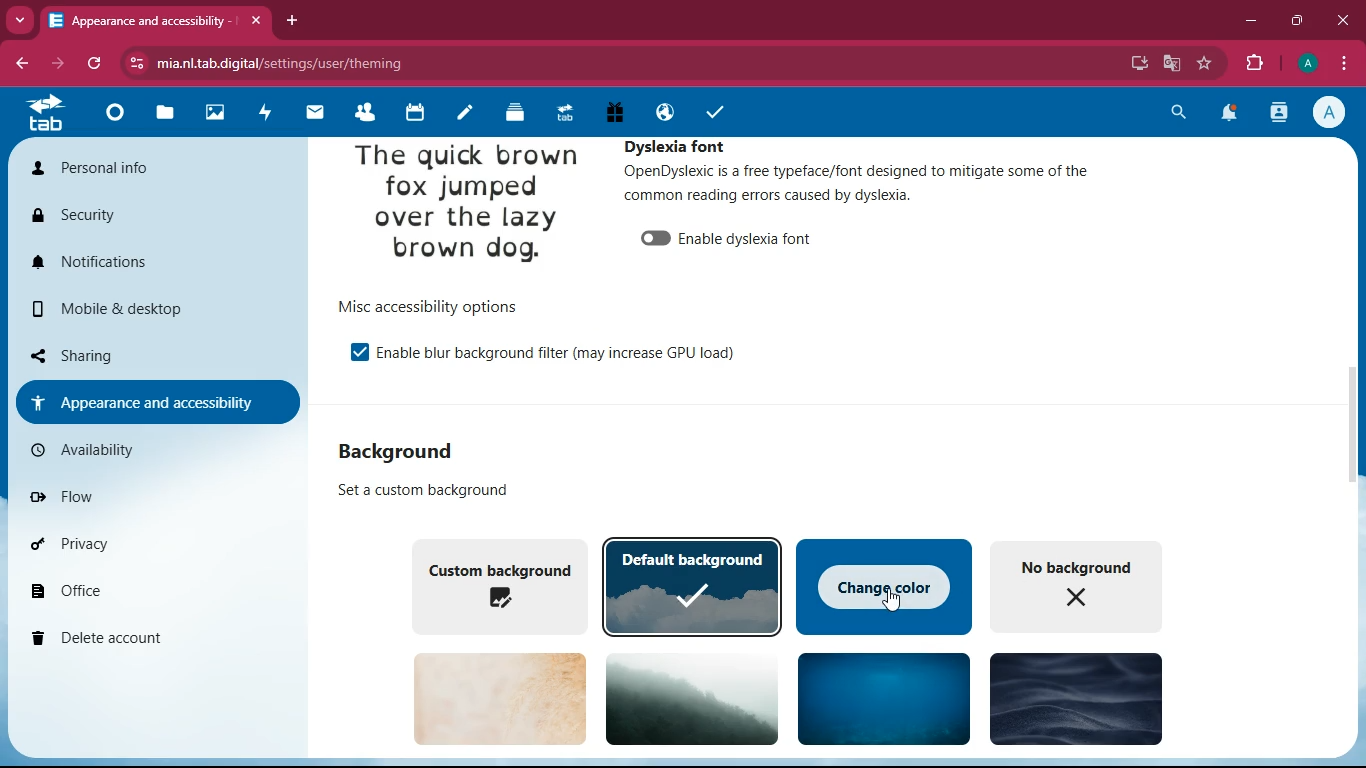  Describe the element at coordinates (359, 353) in the screenshot. I see `enable` at that location.